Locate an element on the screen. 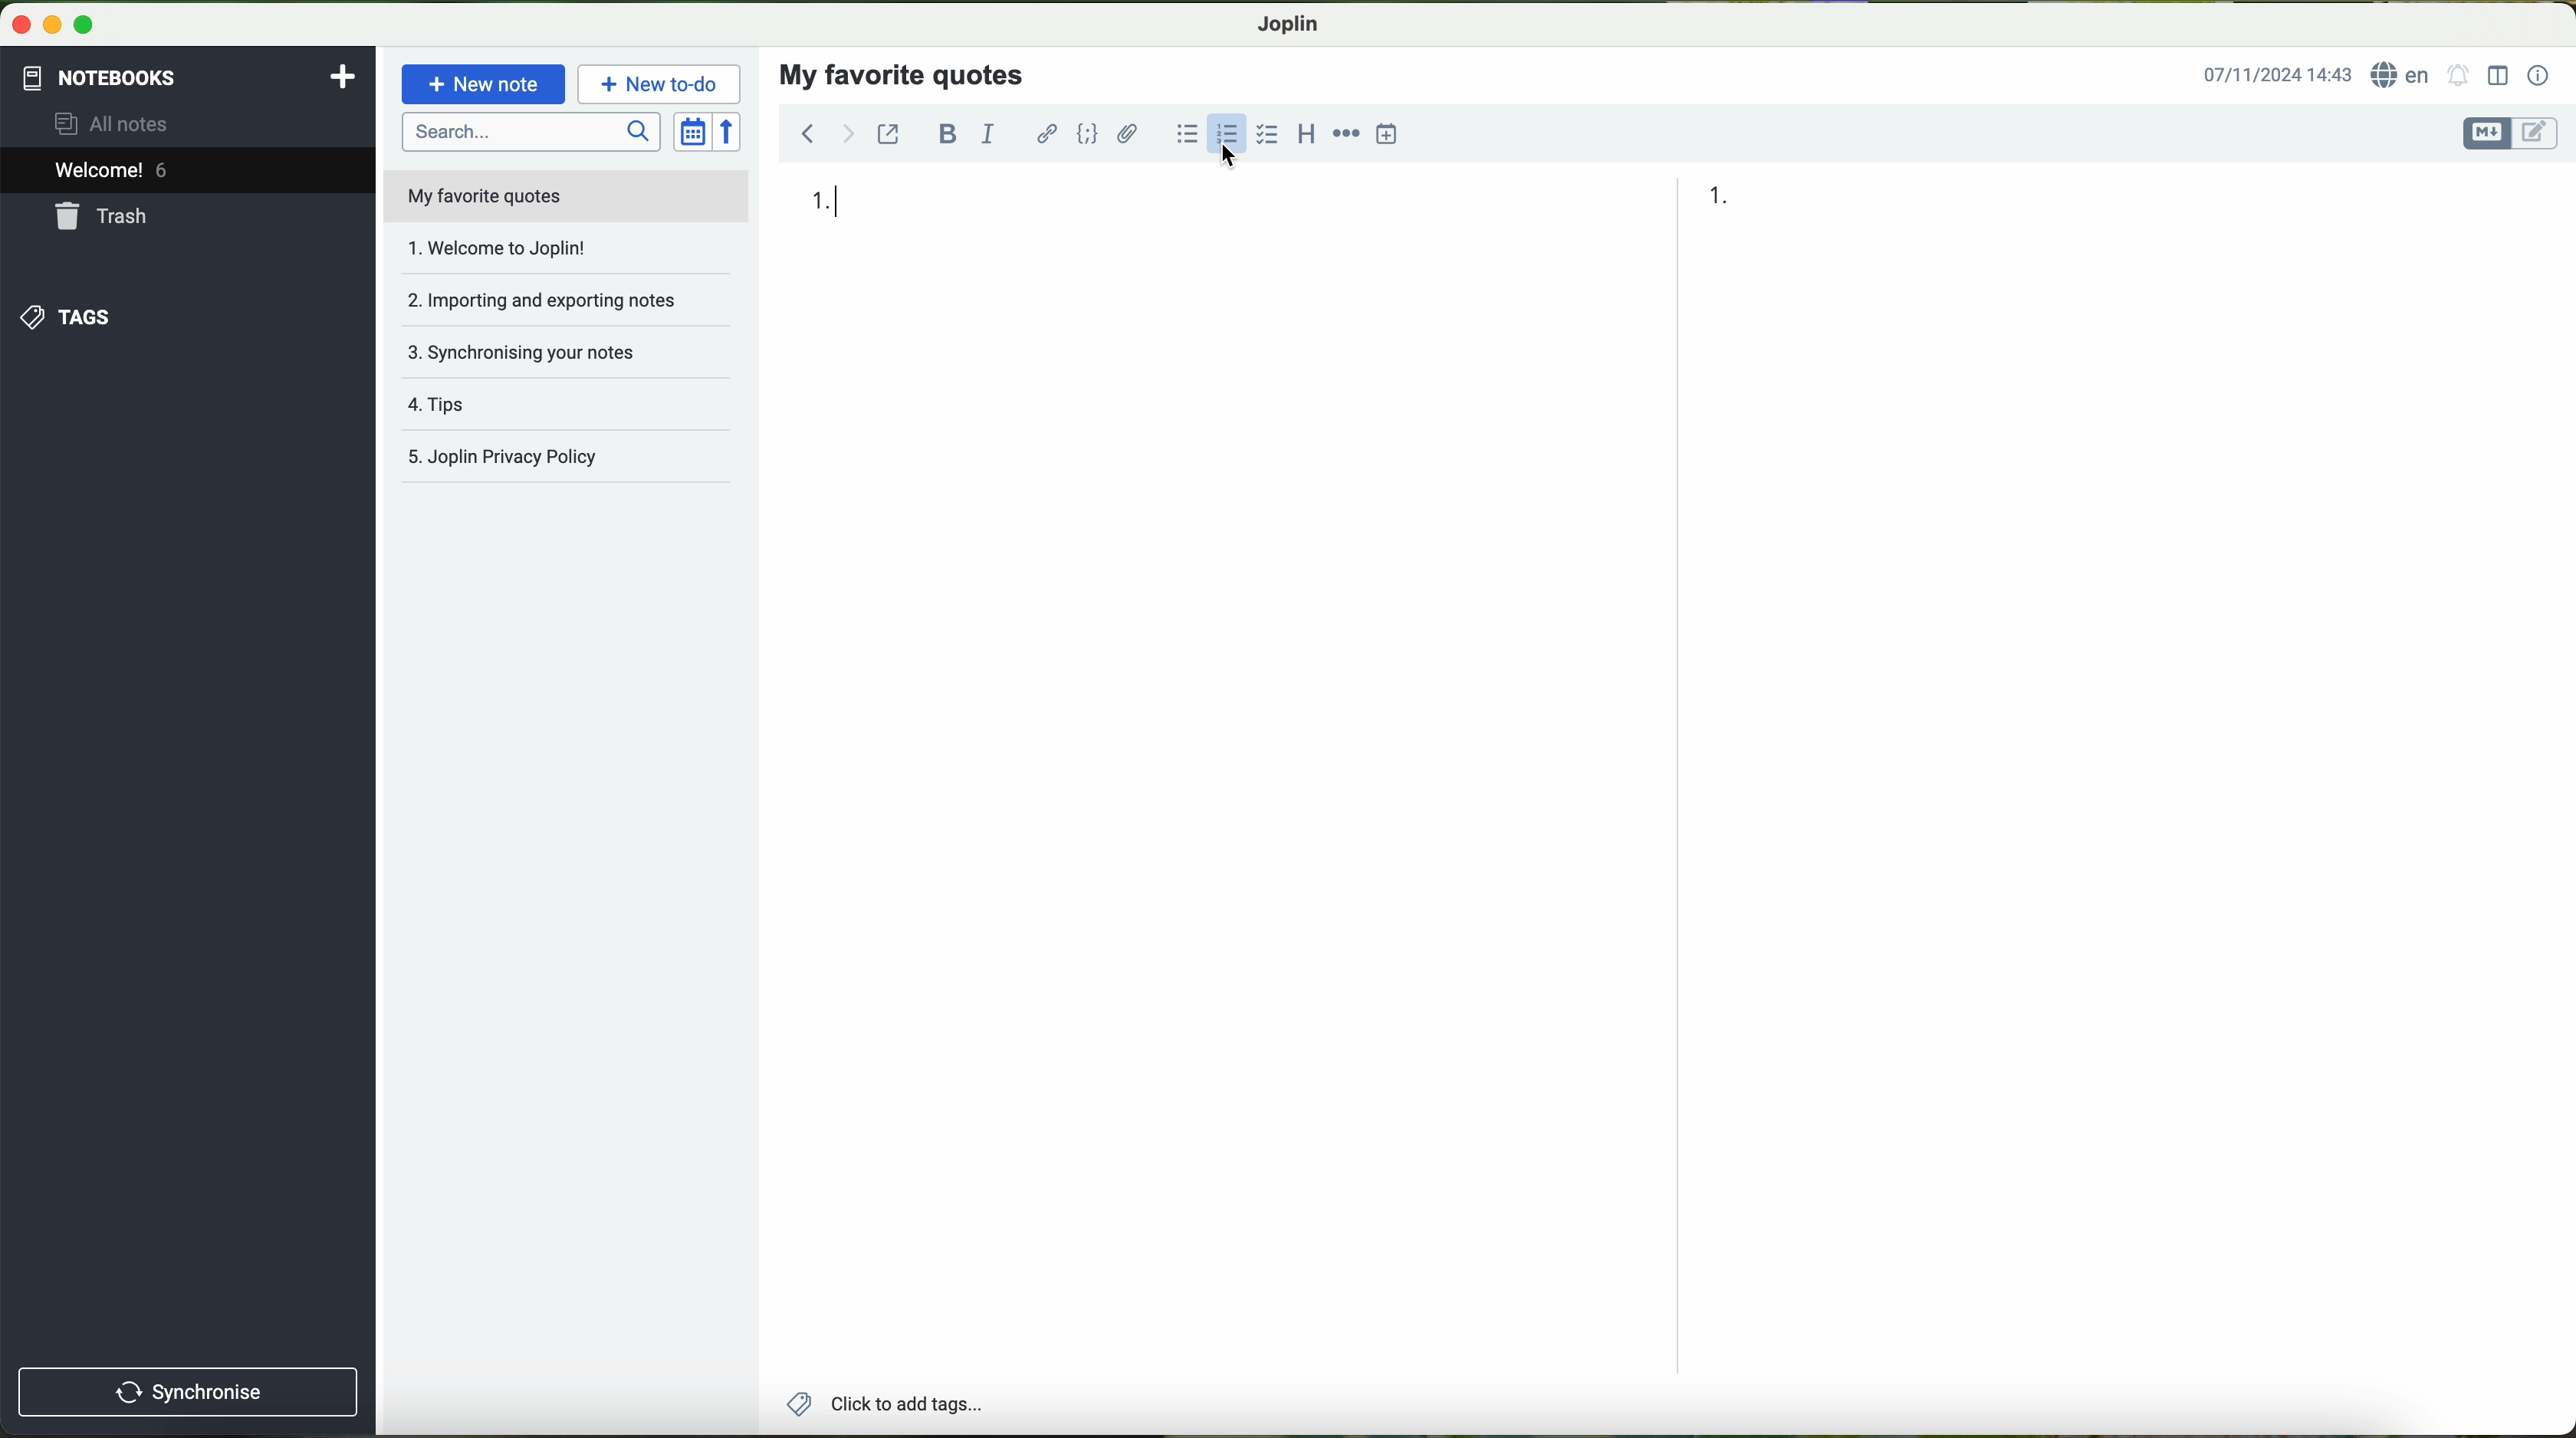 The image size is (2576, 1438). italic is located at coordinates (993, 134).